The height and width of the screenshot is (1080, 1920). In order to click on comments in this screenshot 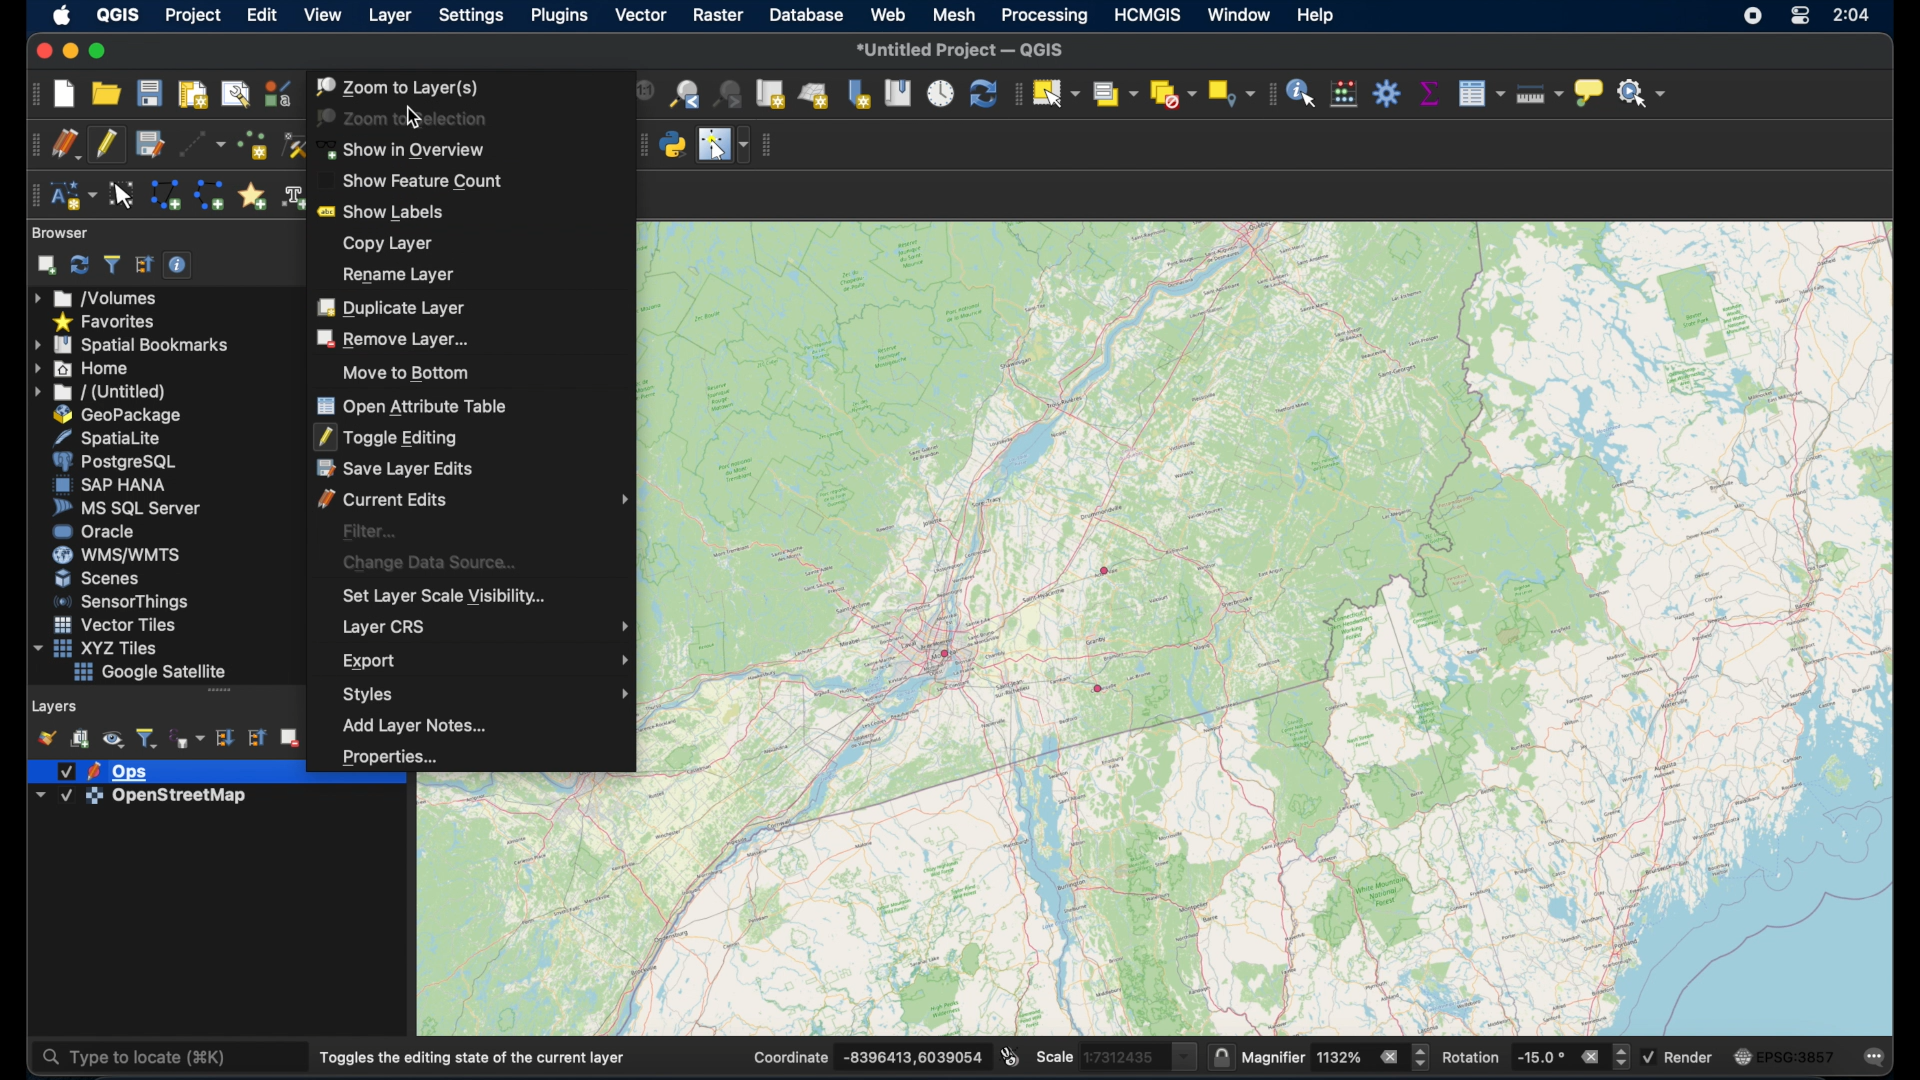, I will do `click(1876, 1059)`.